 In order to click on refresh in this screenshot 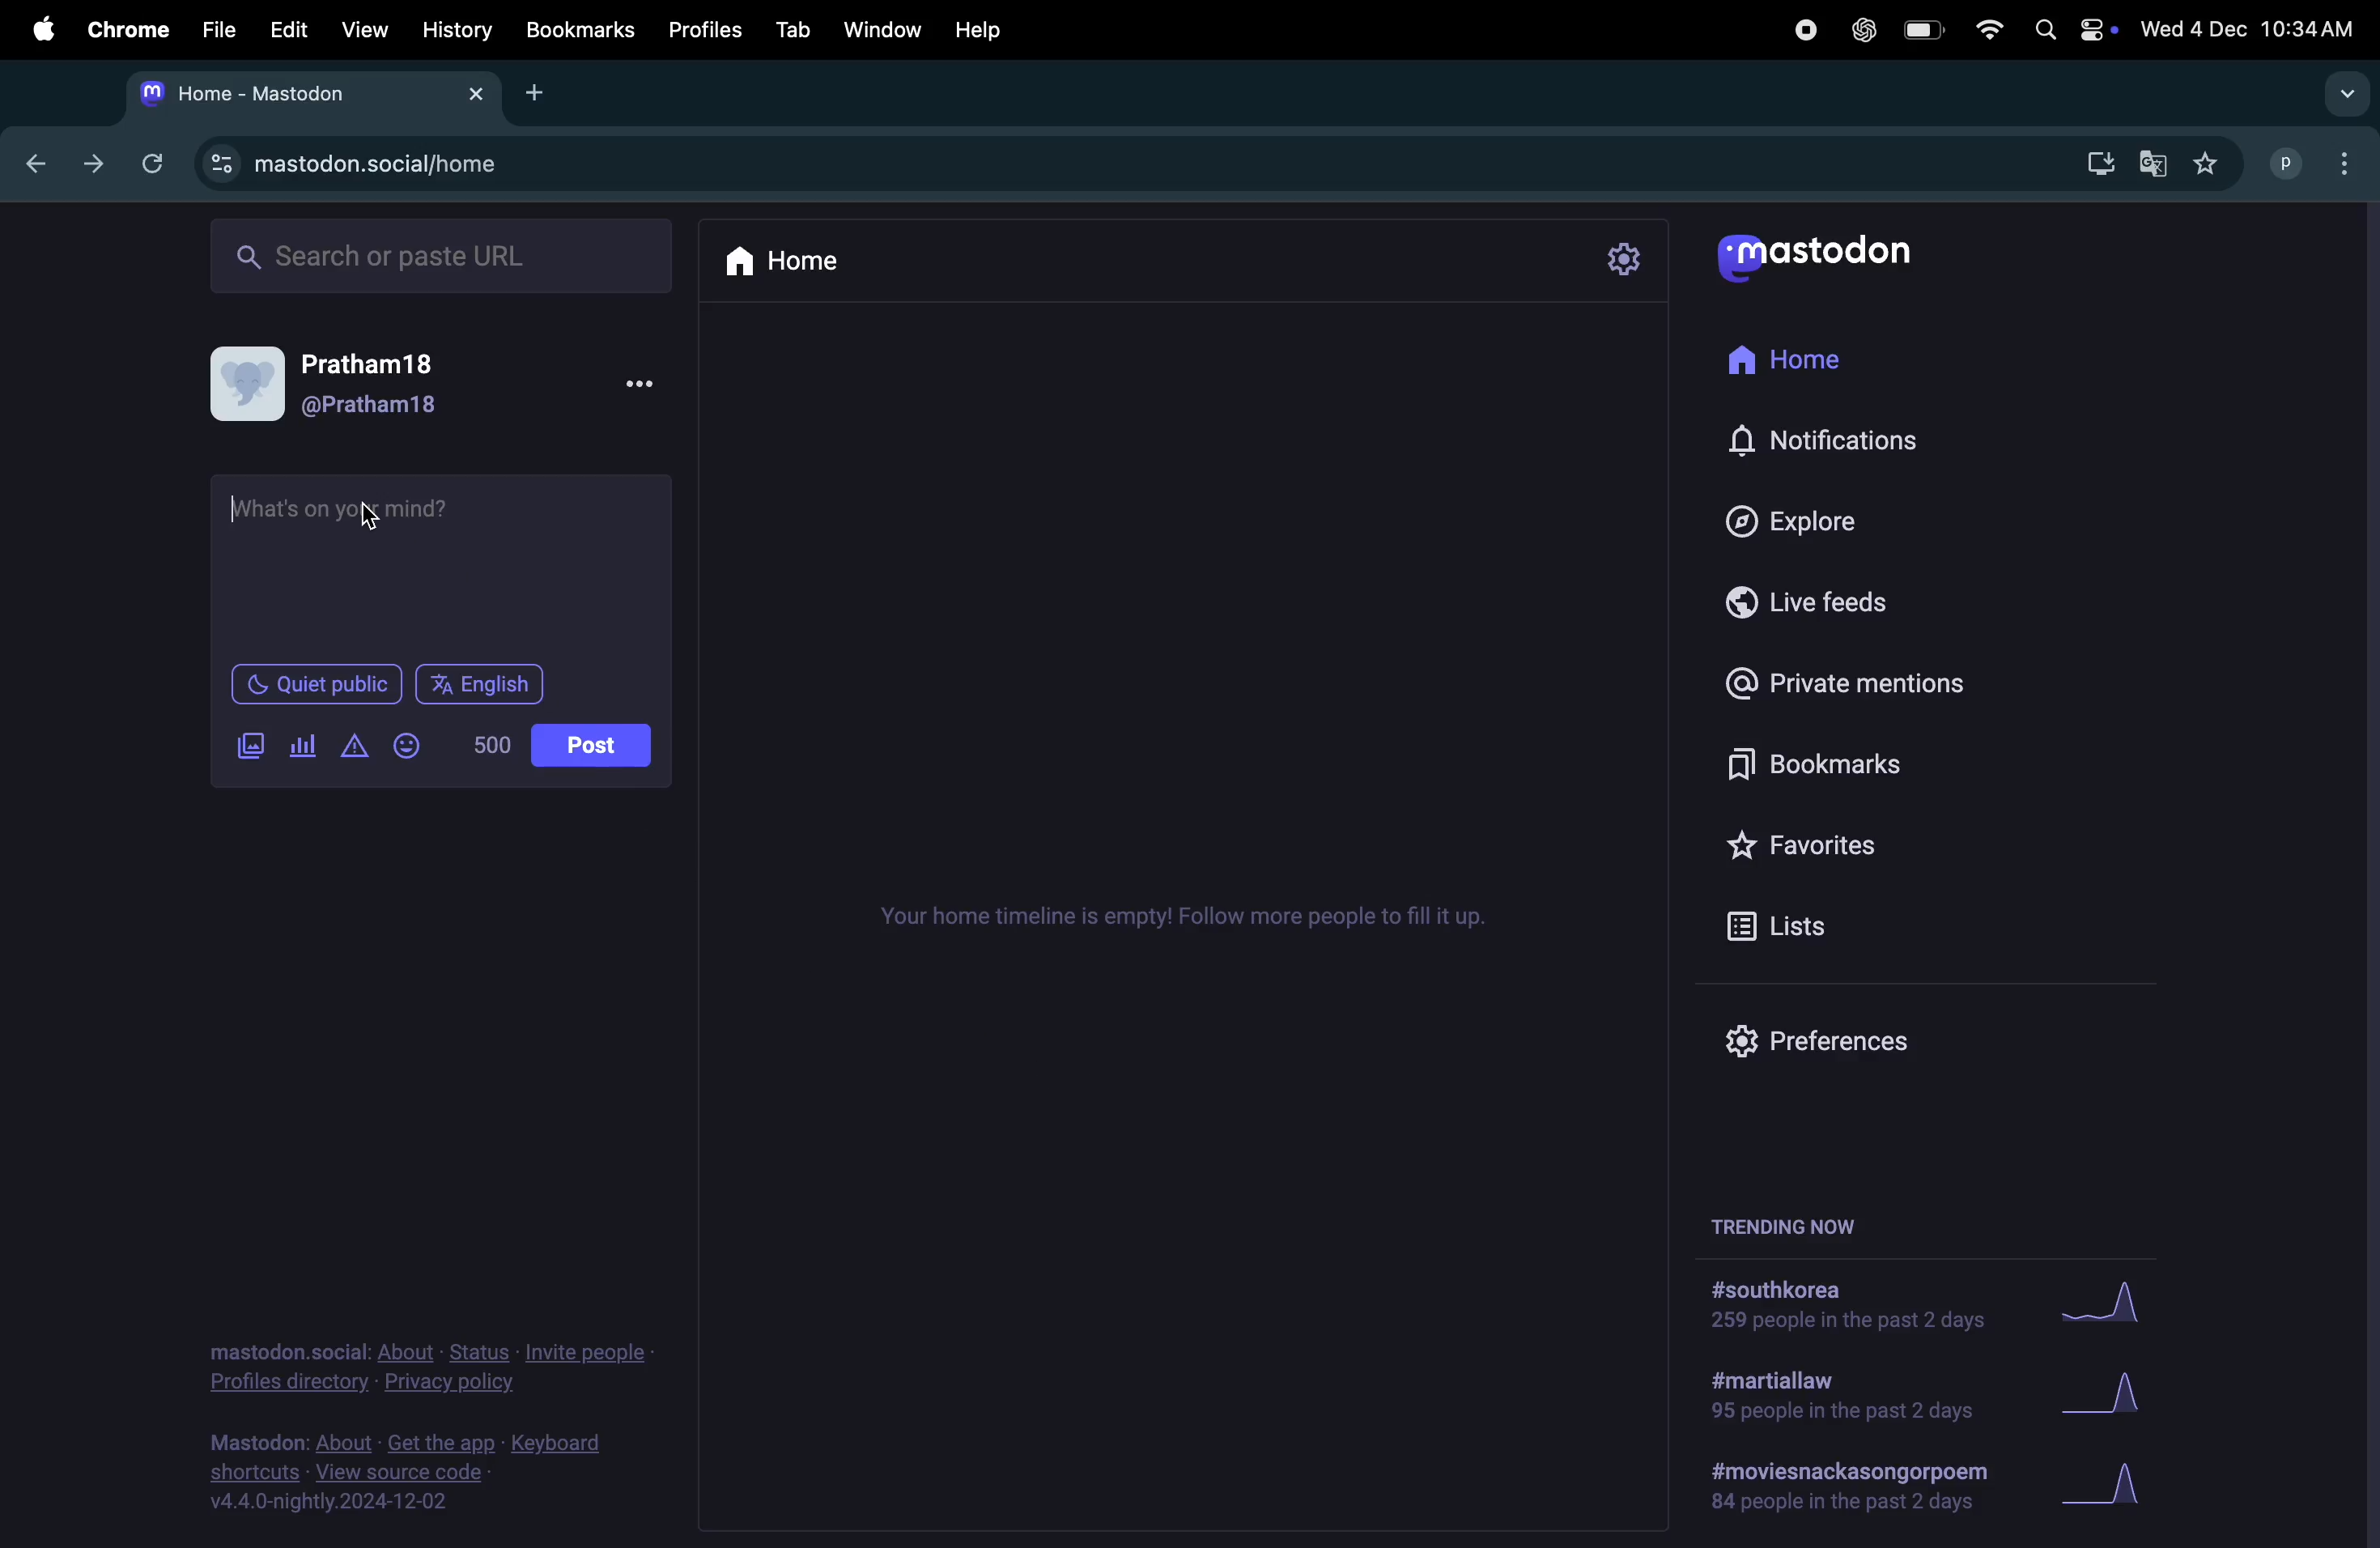, I will do `click(152, 161)`.